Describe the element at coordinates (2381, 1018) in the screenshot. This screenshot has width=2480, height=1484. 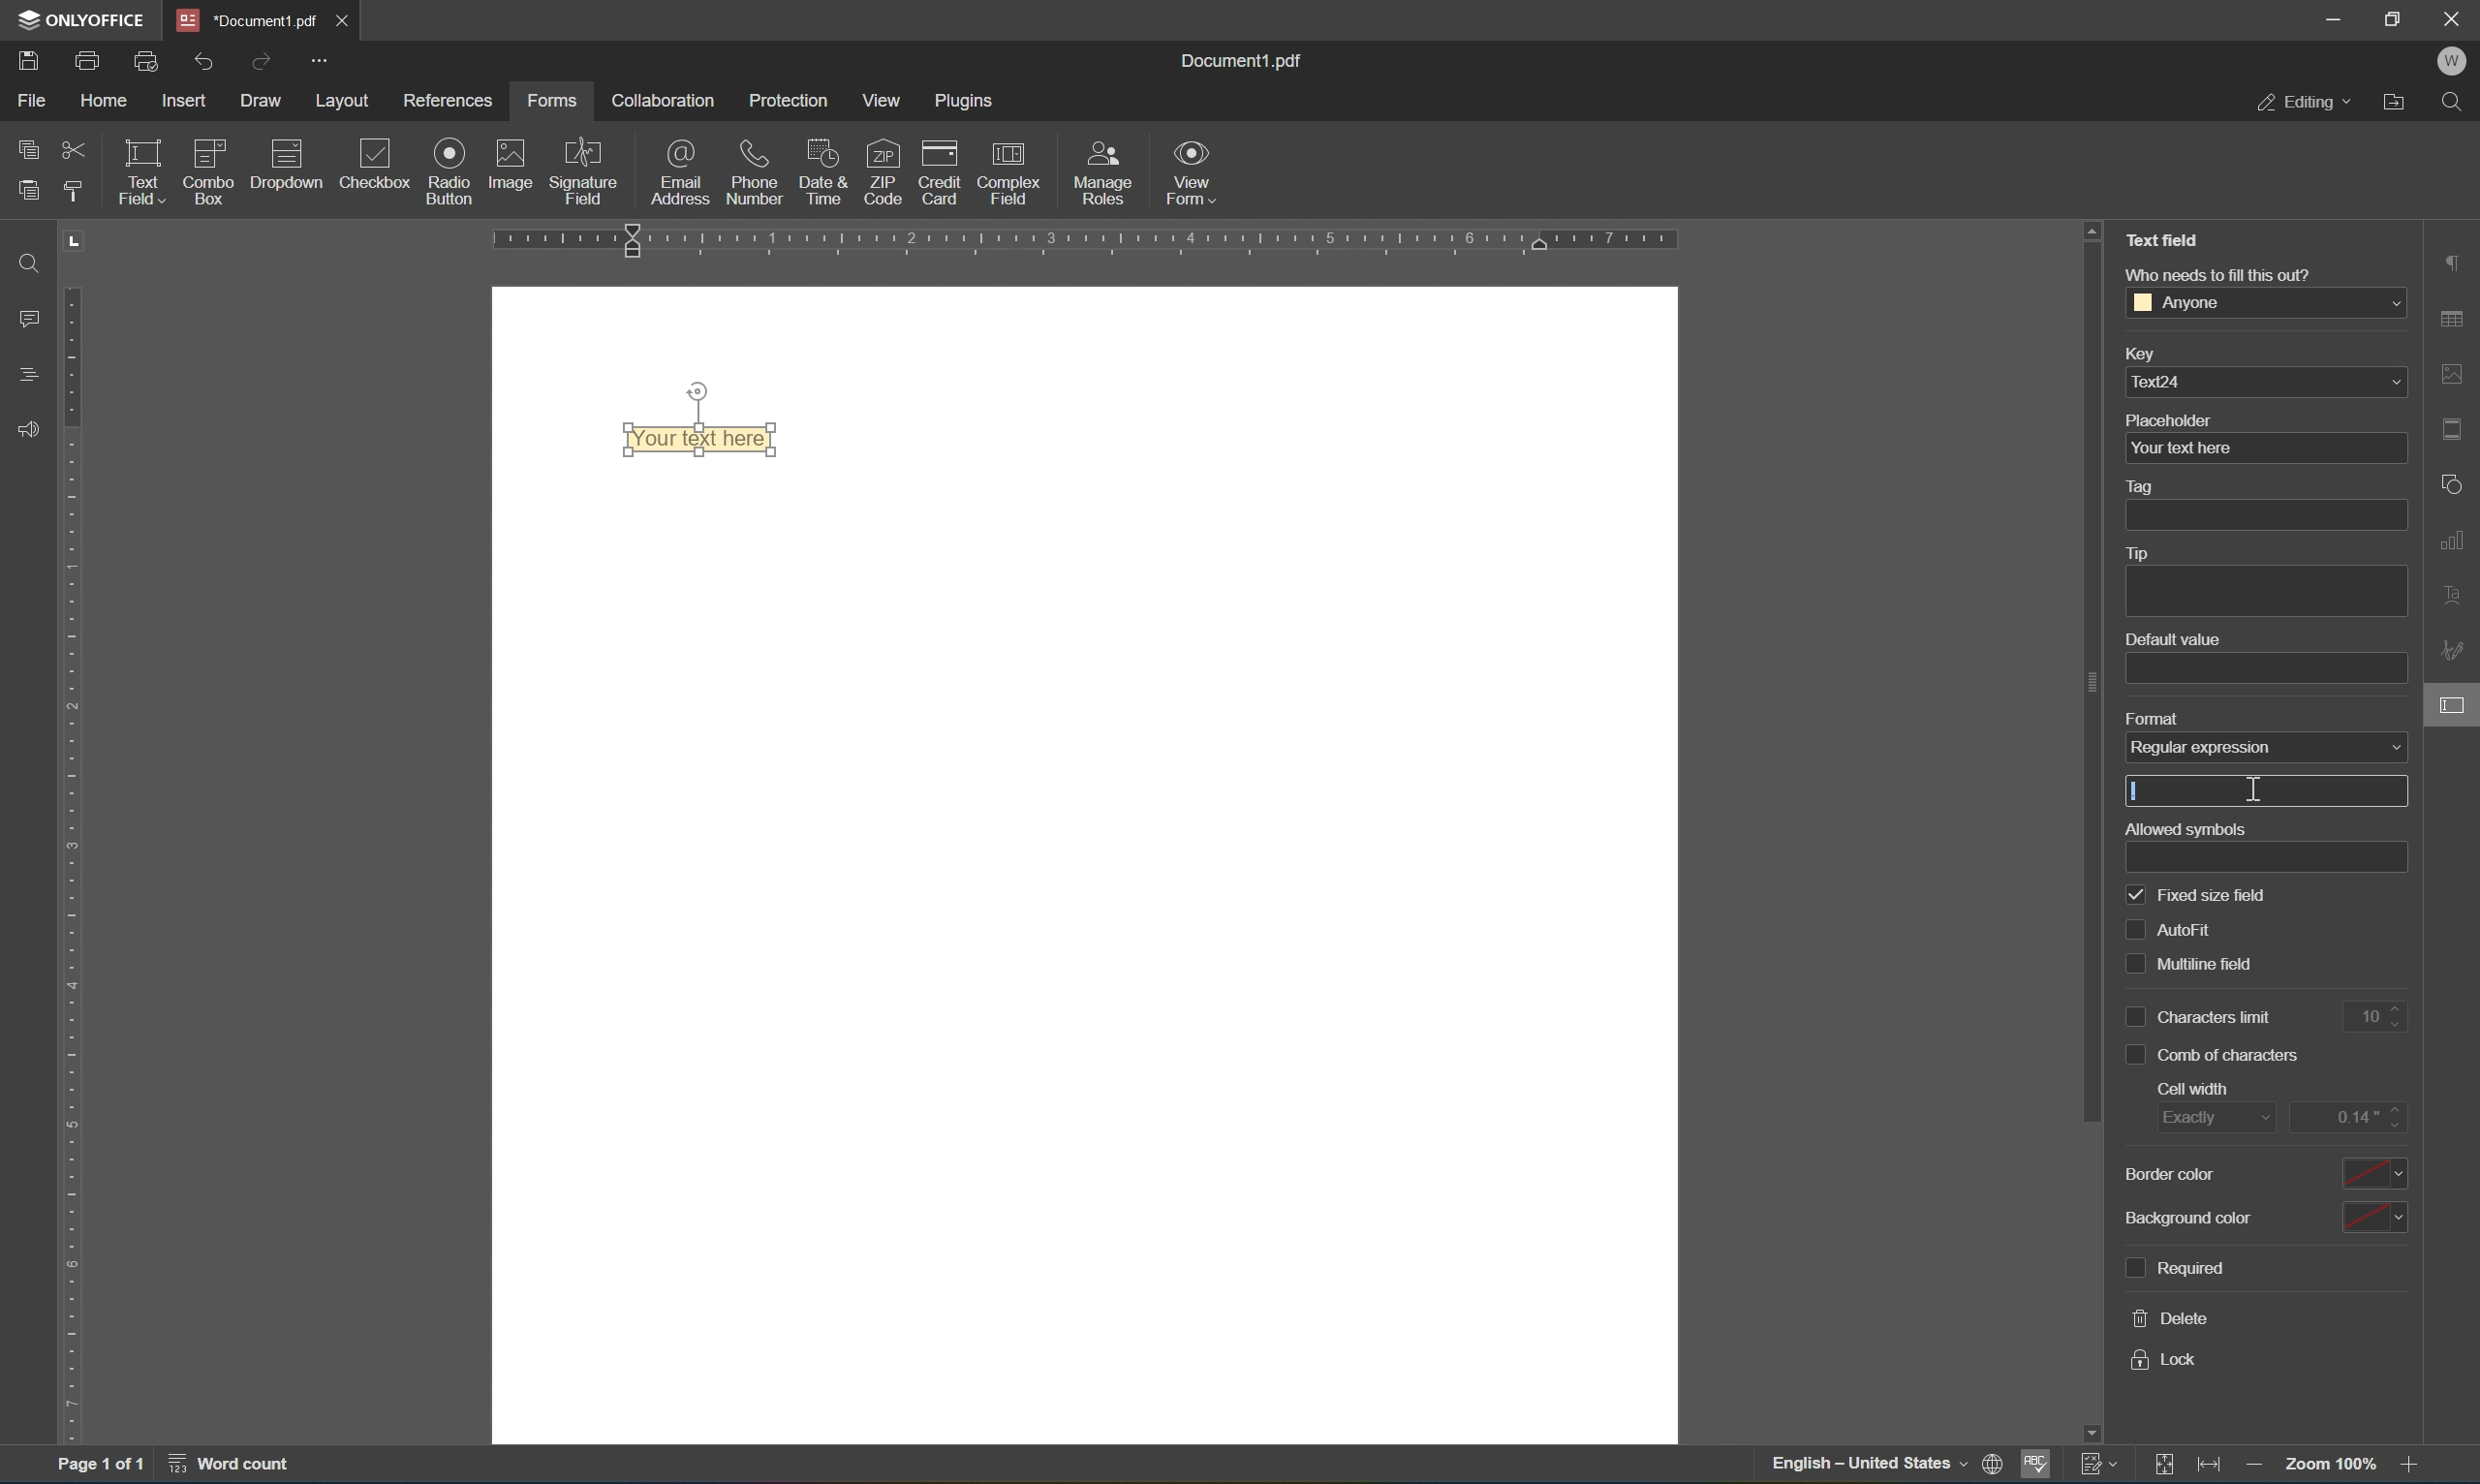
I see `10` at that location.